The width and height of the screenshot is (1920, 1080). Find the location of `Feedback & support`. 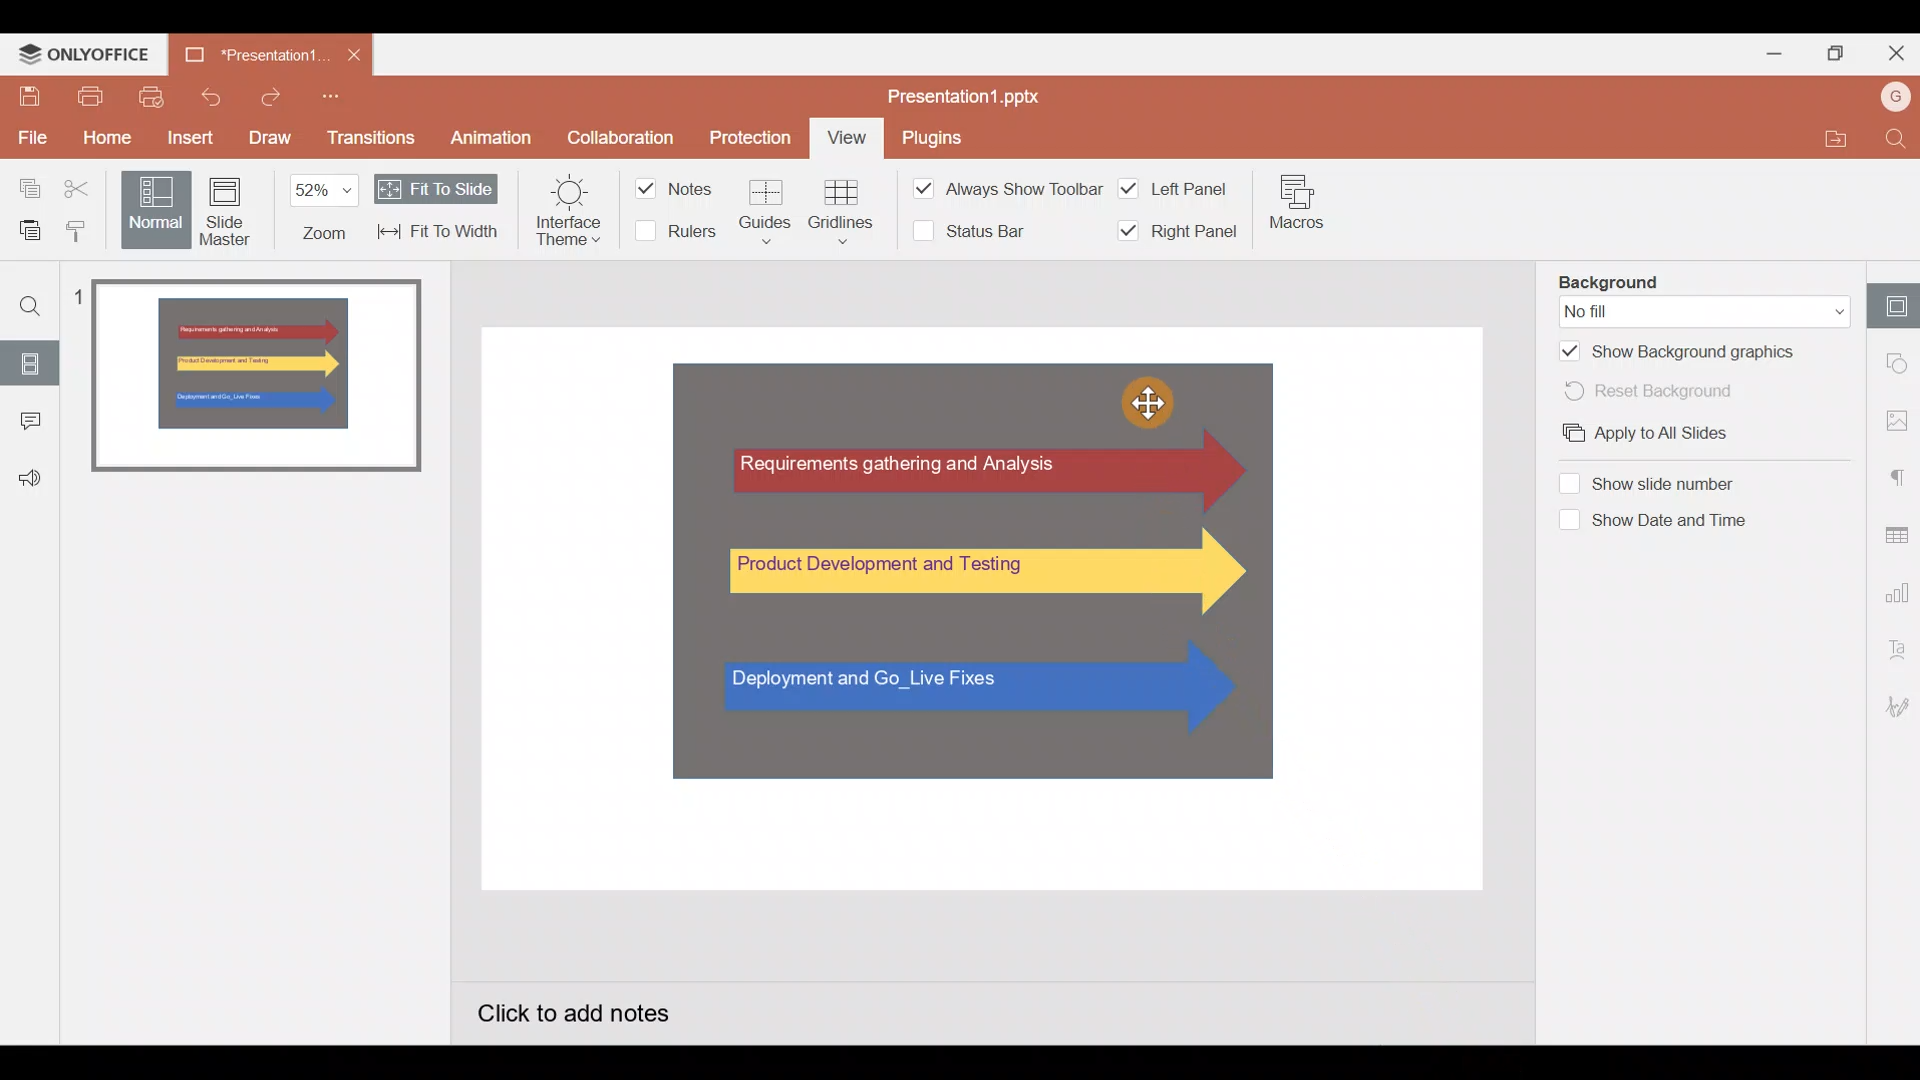

Feedback & support is located at coordinates (31, 471).